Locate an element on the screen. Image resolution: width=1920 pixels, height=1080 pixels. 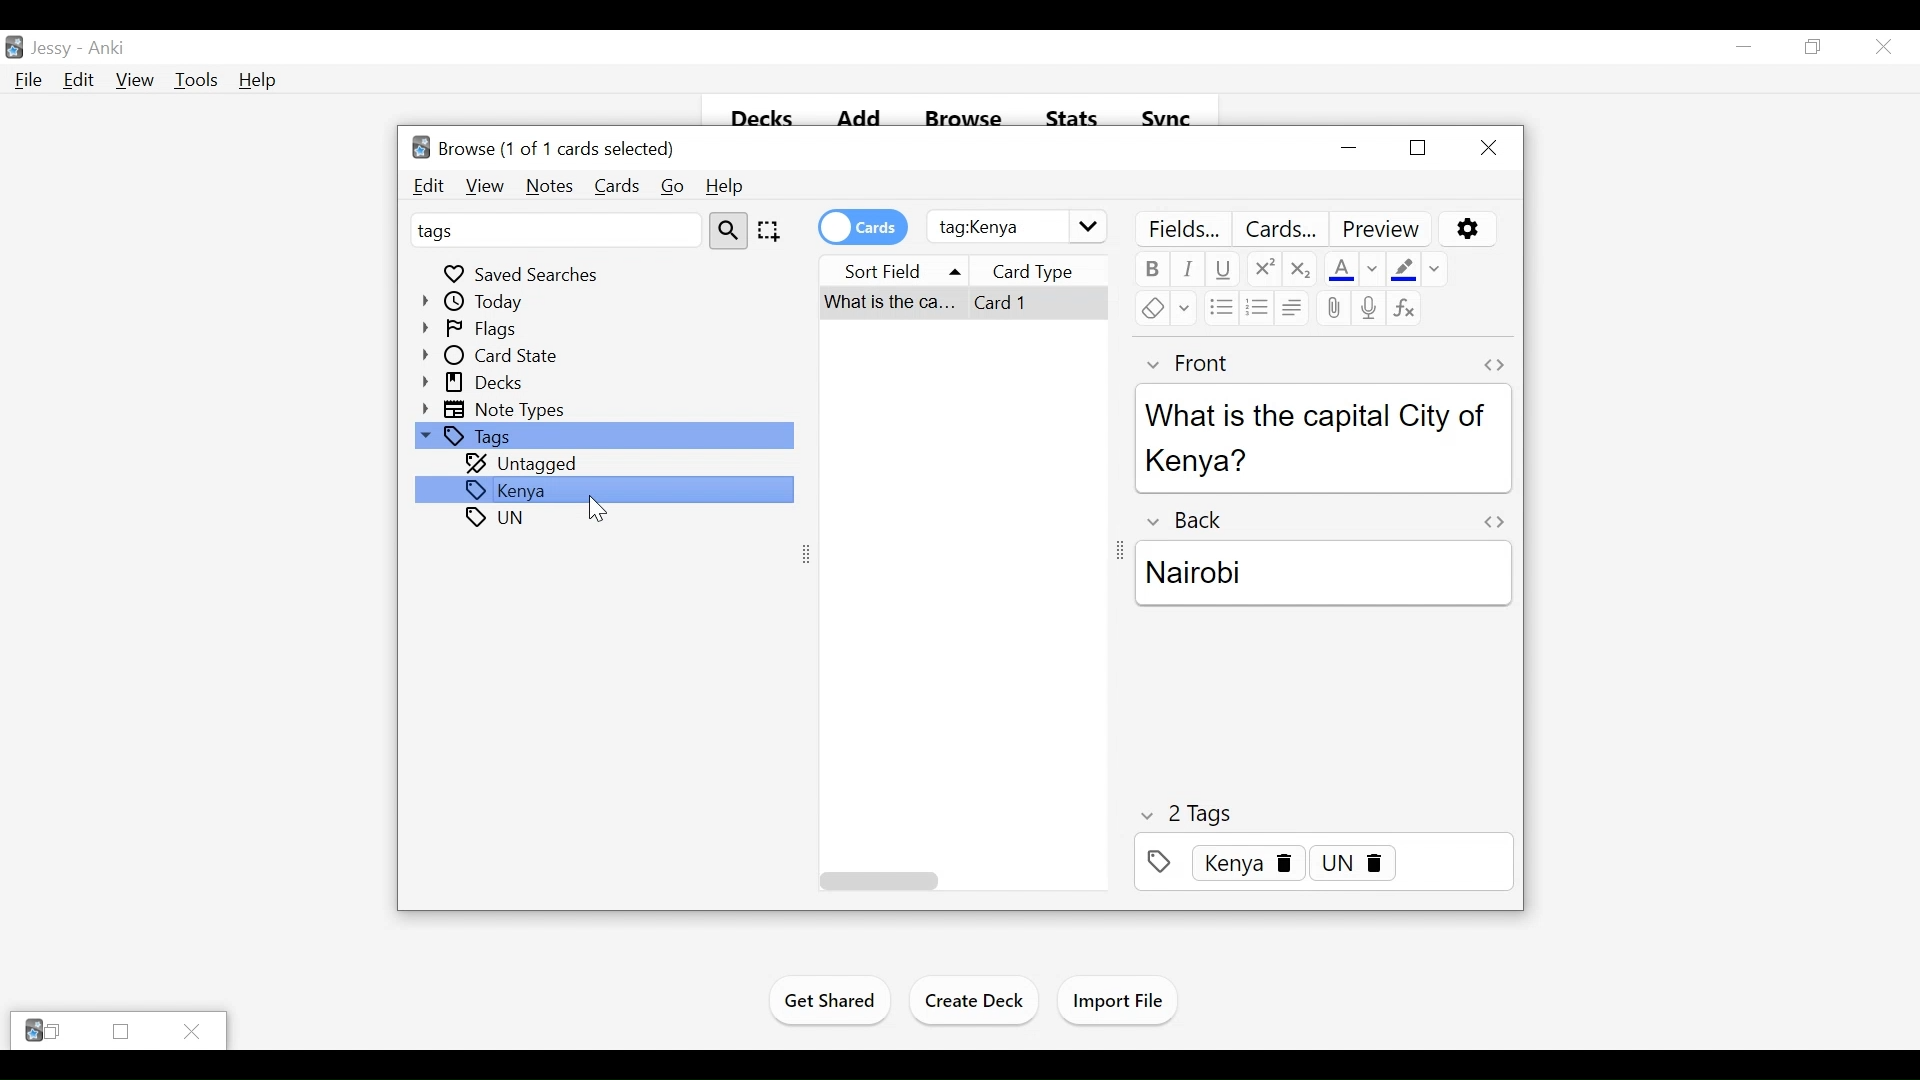
Number of Tags is located at coordinates (1191, 815).